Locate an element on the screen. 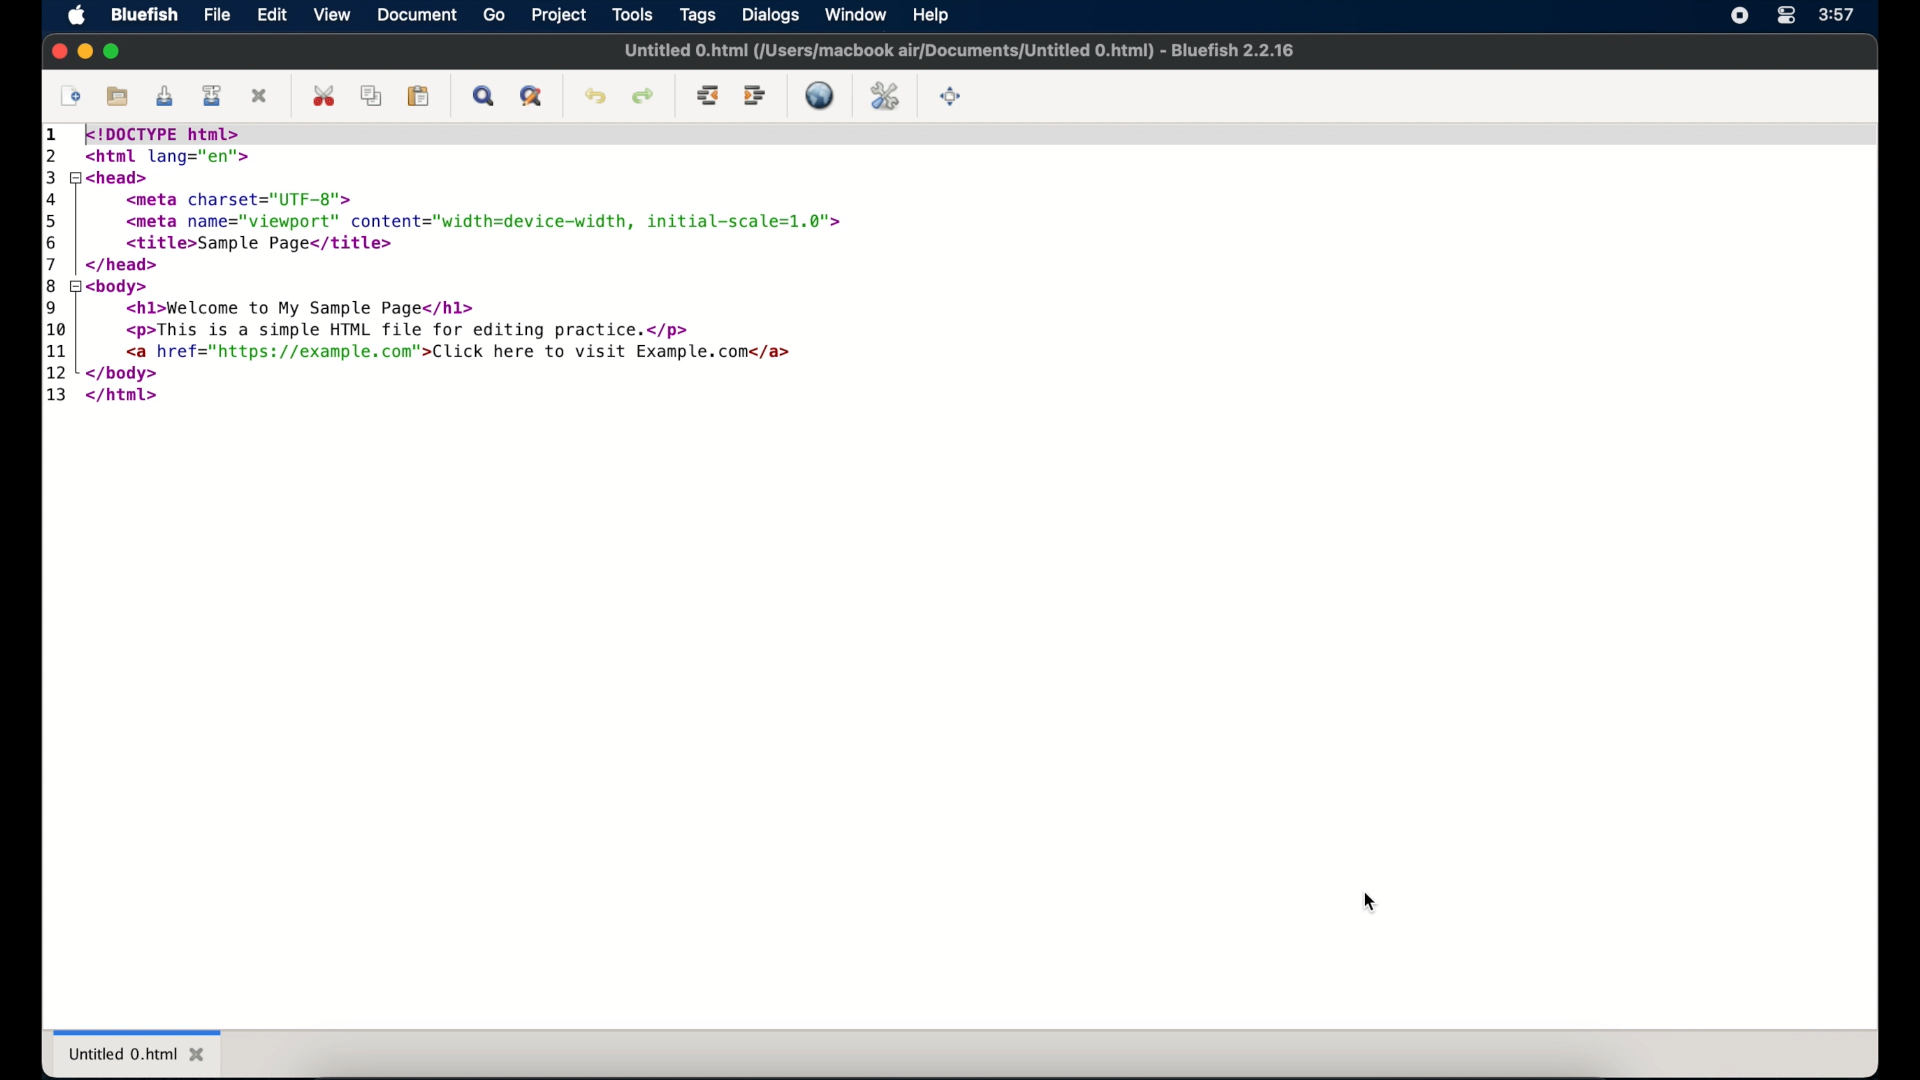 The width and height of the screenshot is (1920, 1080). edit is located at coordinates (272, 16).